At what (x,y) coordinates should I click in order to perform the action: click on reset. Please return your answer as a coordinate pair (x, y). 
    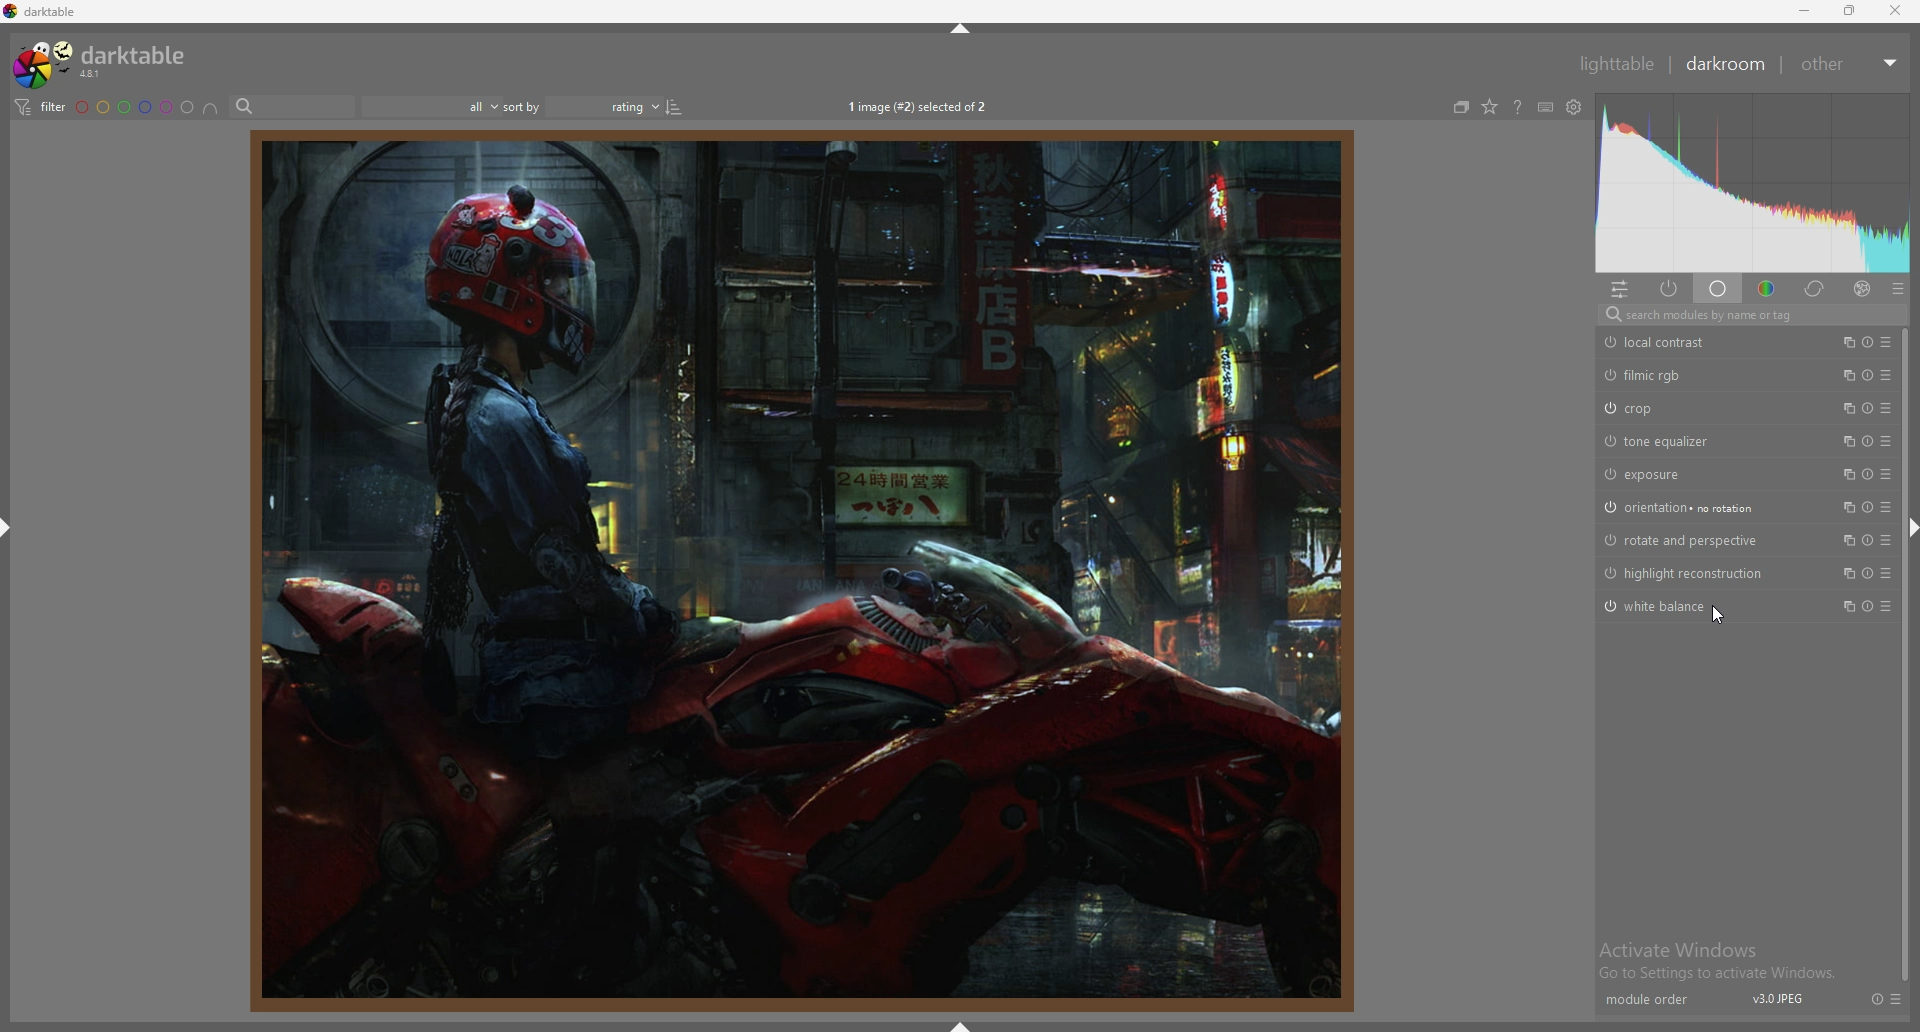
    Looking at the image, I should click on (1877, 998).